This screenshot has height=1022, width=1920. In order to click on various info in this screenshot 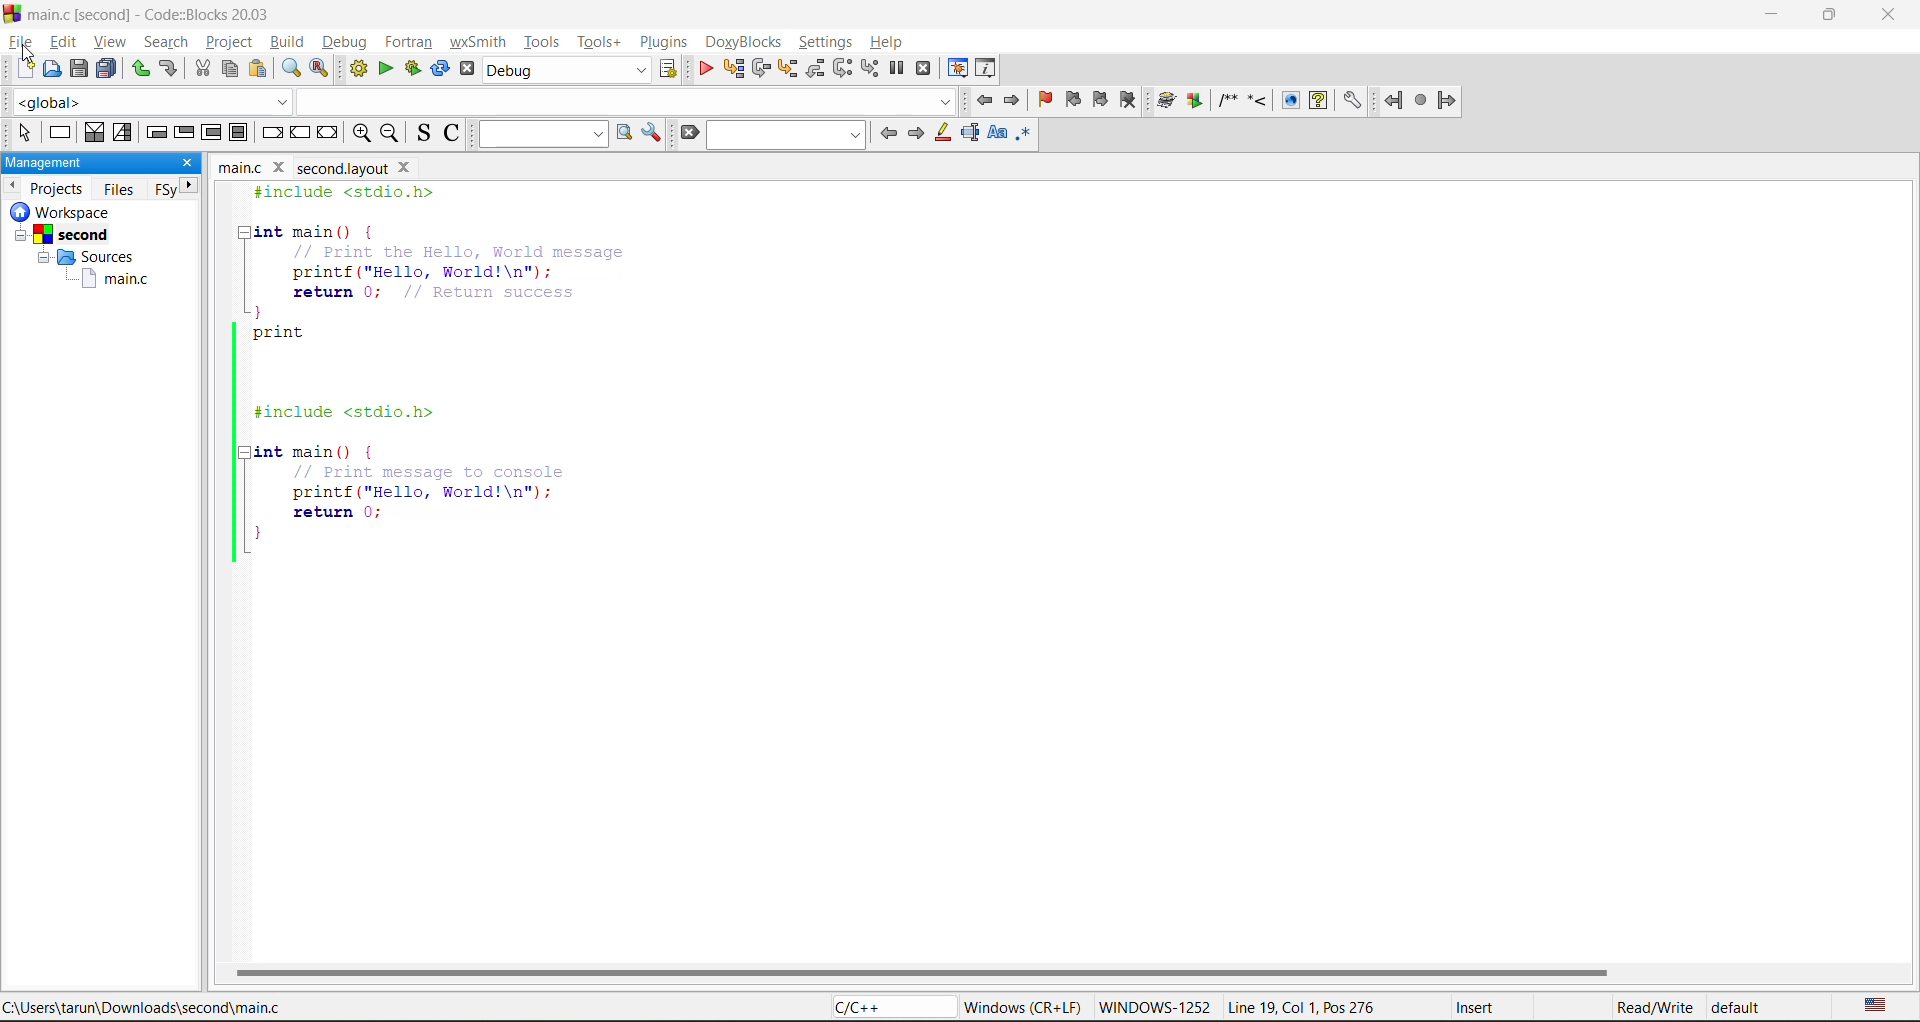, I will do `click(983, 69)`.